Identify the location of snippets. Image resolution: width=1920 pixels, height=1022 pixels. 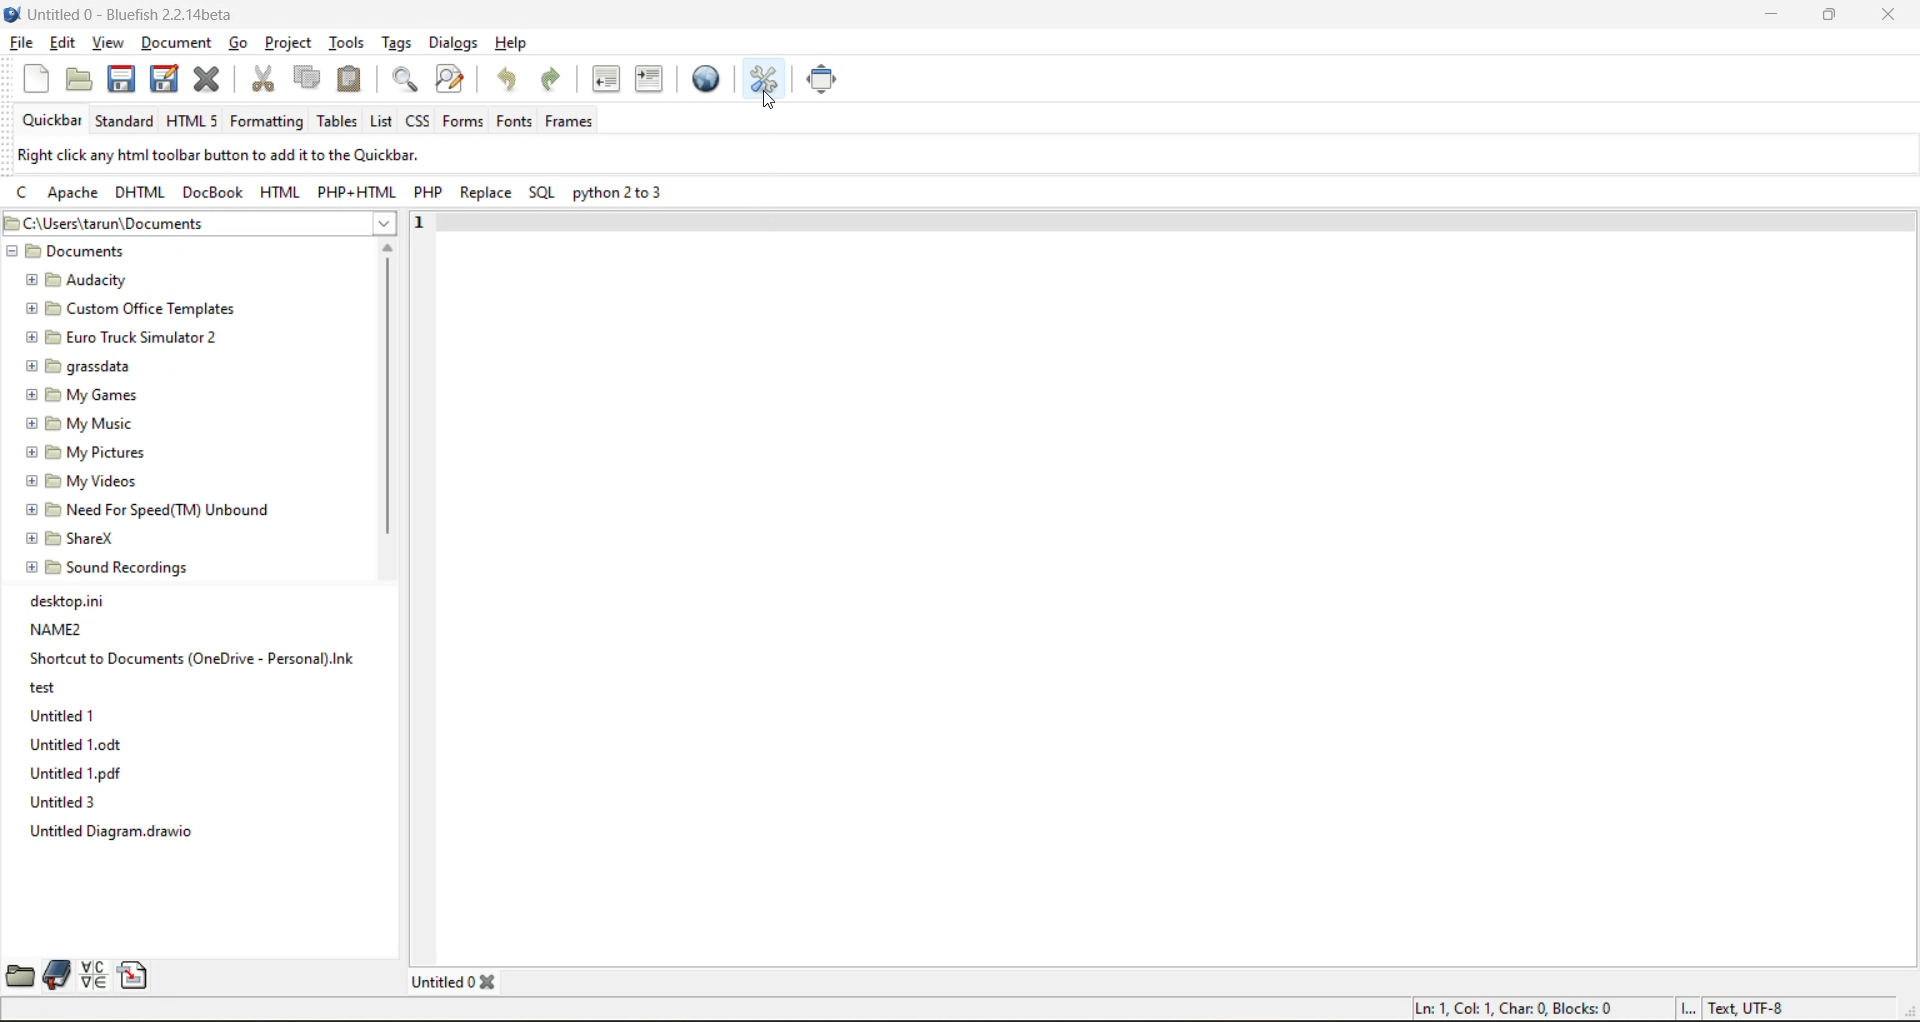
(133, 974).